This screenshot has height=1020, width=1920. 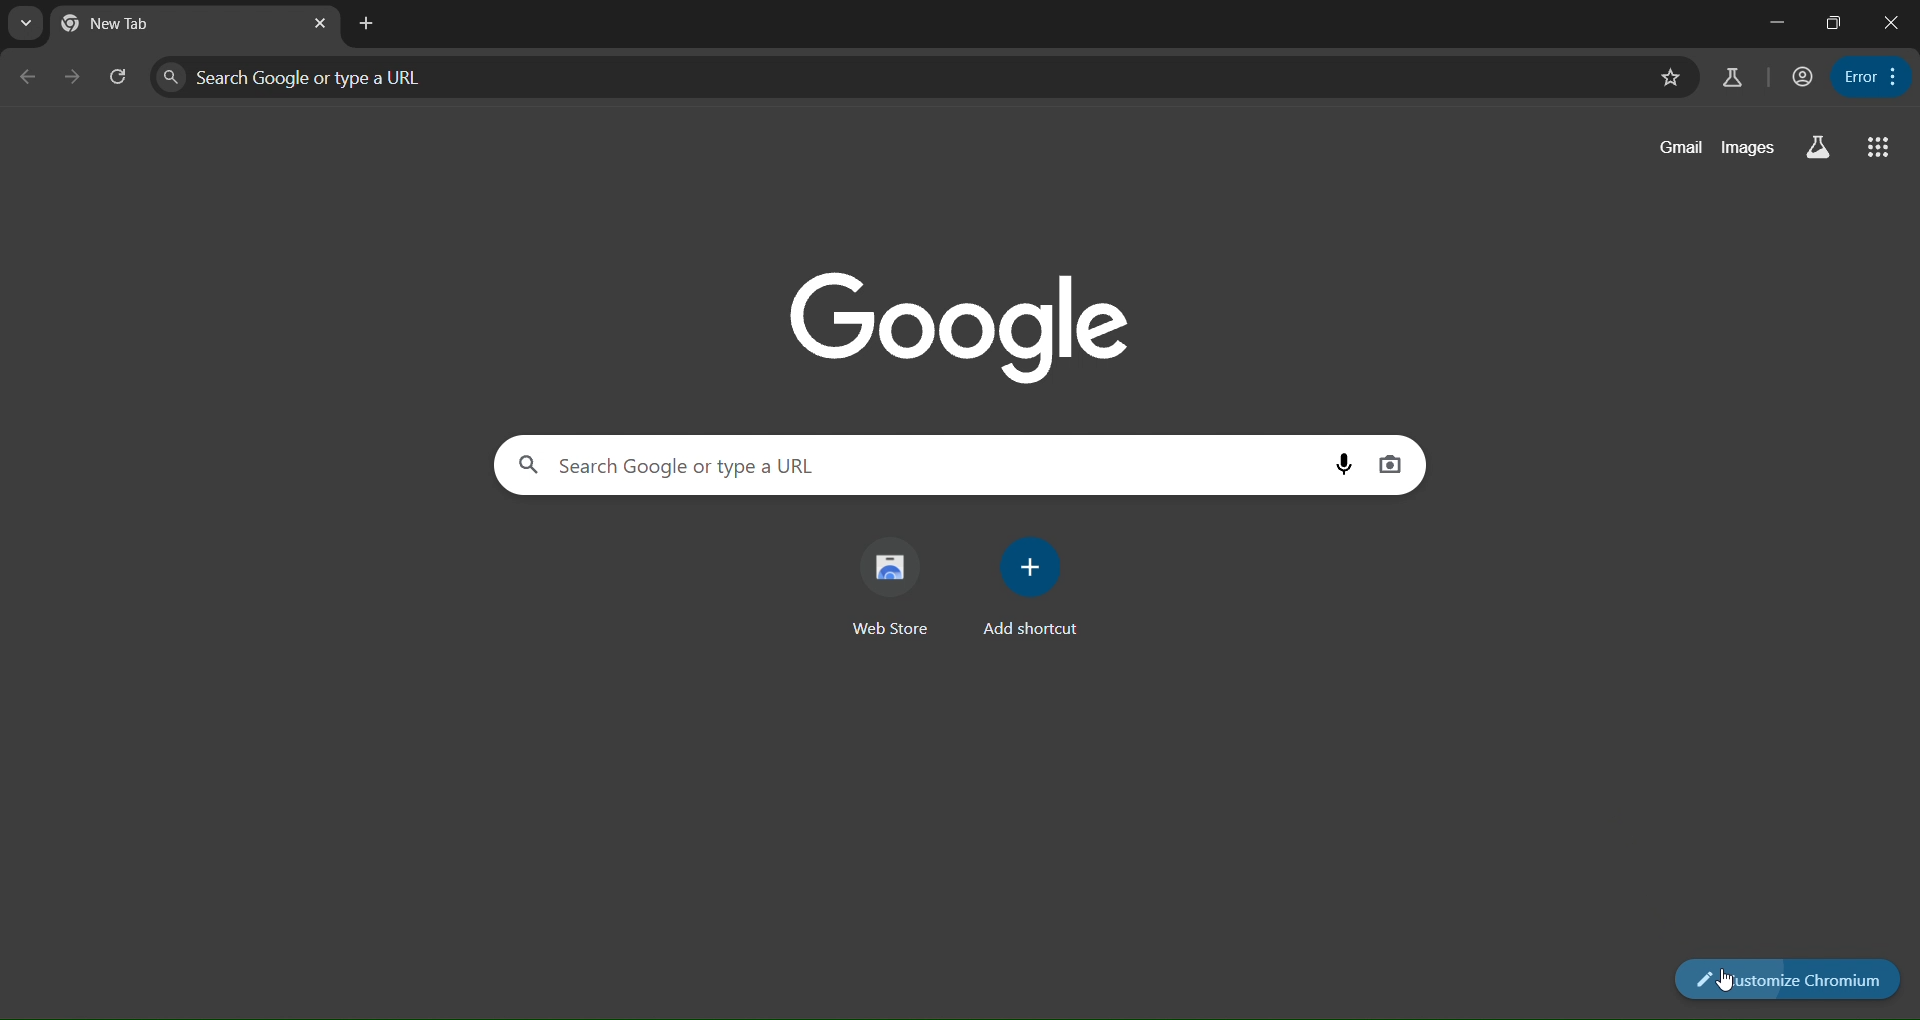 I want to click on cursor, so click(x=1729, y=981).